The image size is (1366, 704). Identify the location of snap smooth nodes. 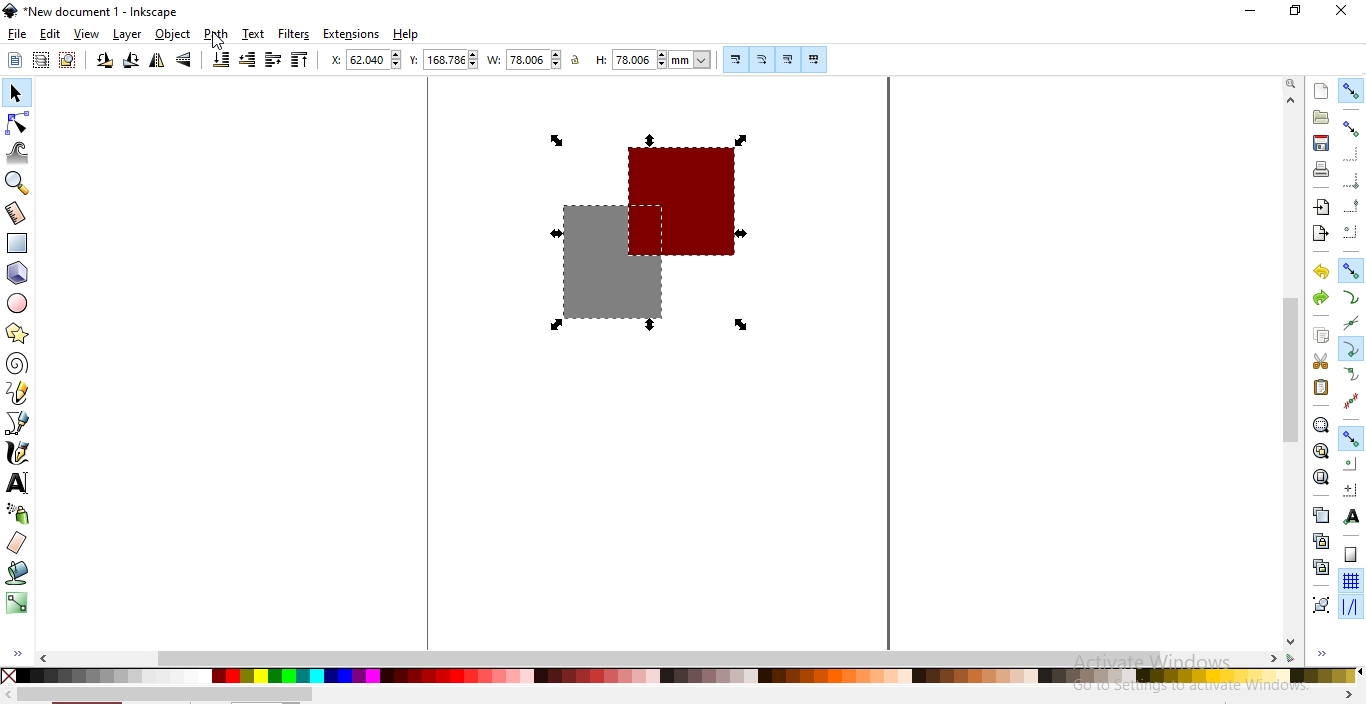
(1352, 375).